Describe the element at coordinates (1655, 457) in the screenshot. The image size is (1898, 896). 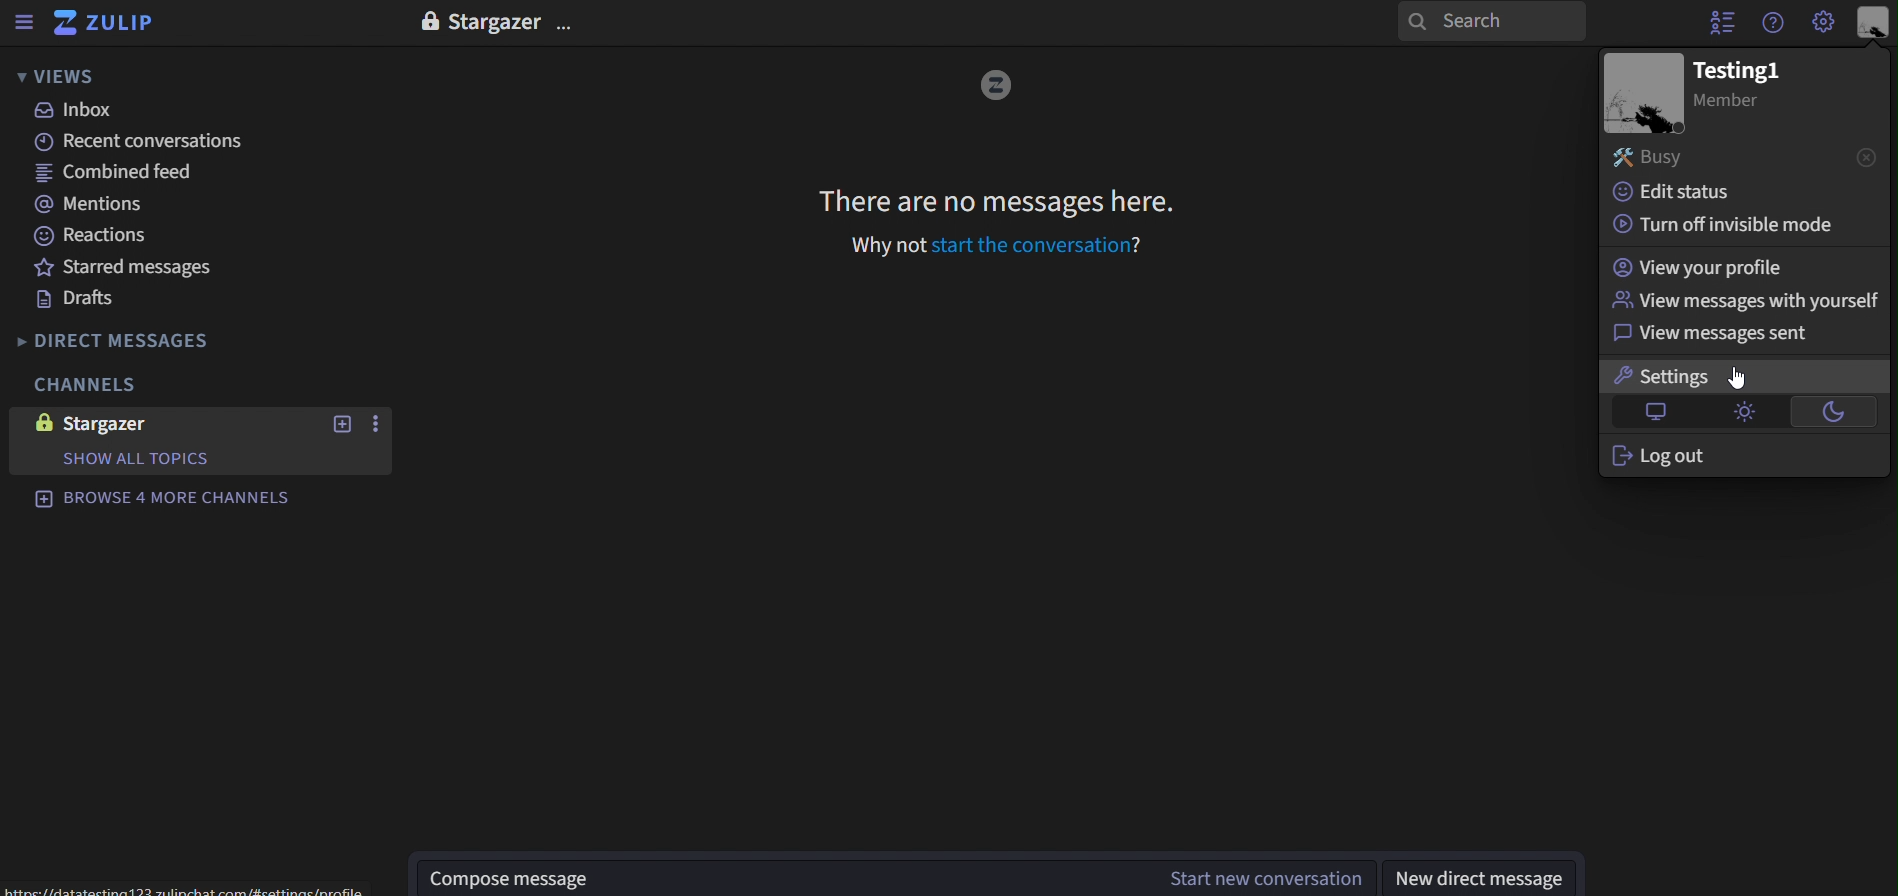
I see `log out` at that location.